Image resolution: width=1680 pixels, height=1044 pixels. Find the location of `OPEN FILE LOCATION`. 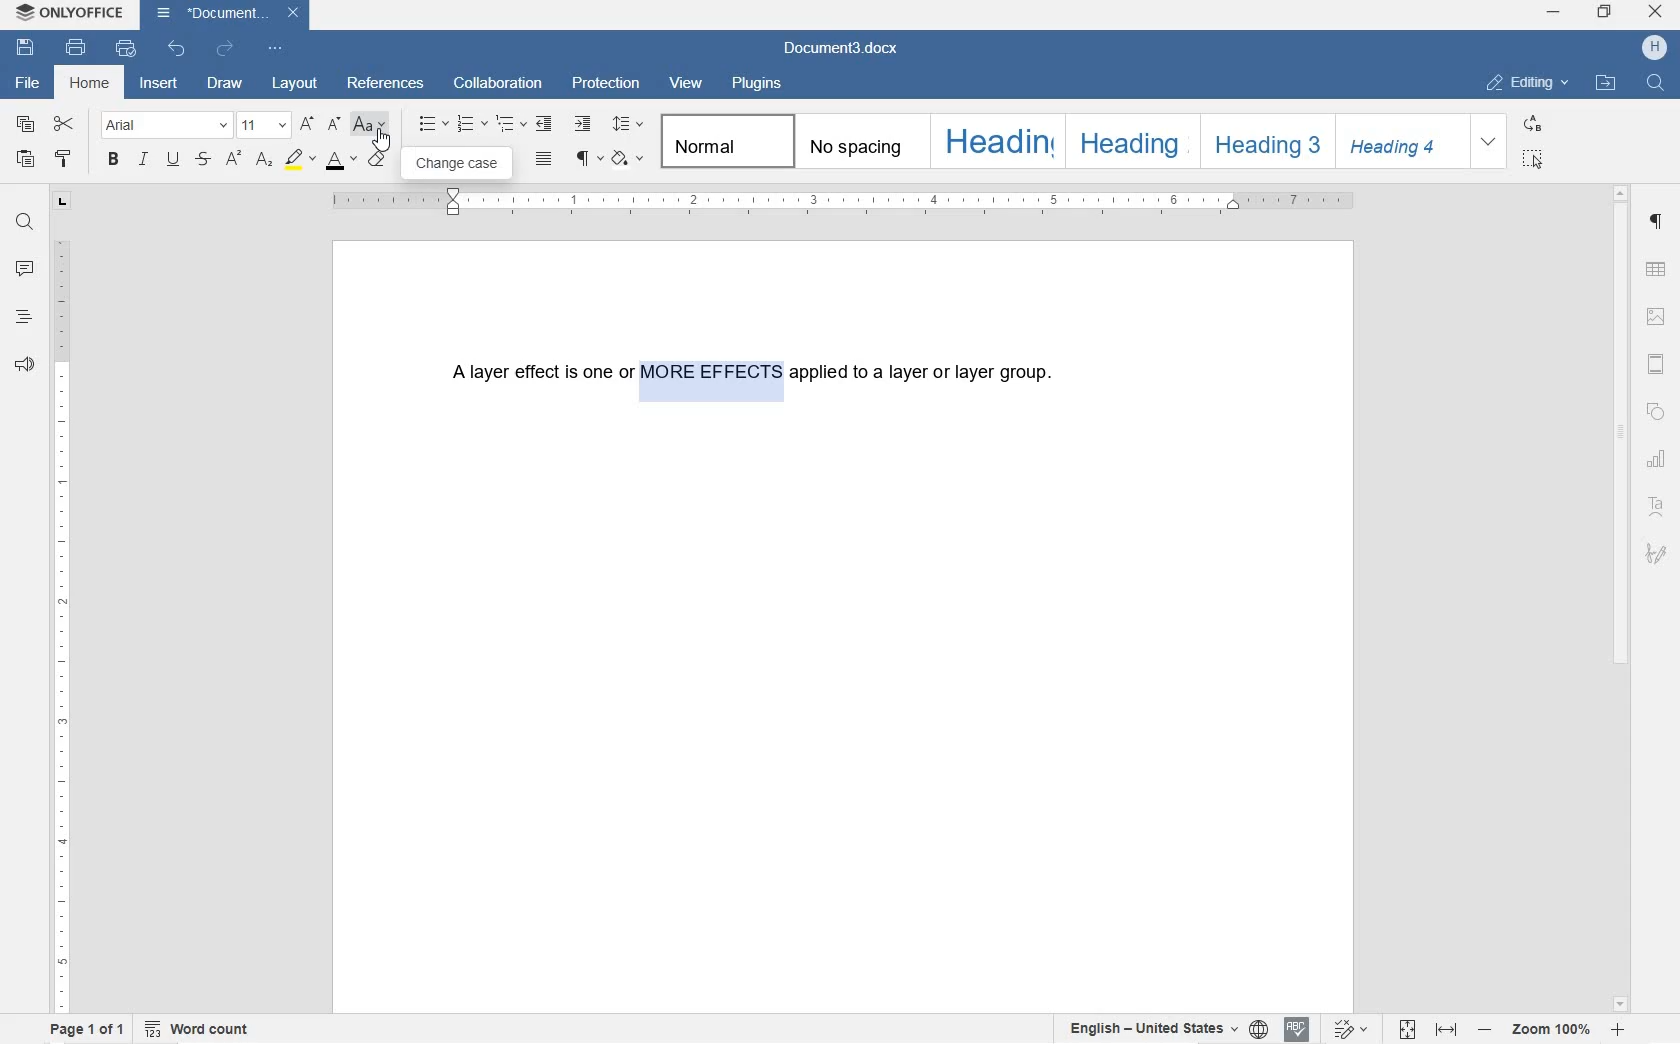

OPEN FILE LOCATION is located at coordinates (1608, 84).